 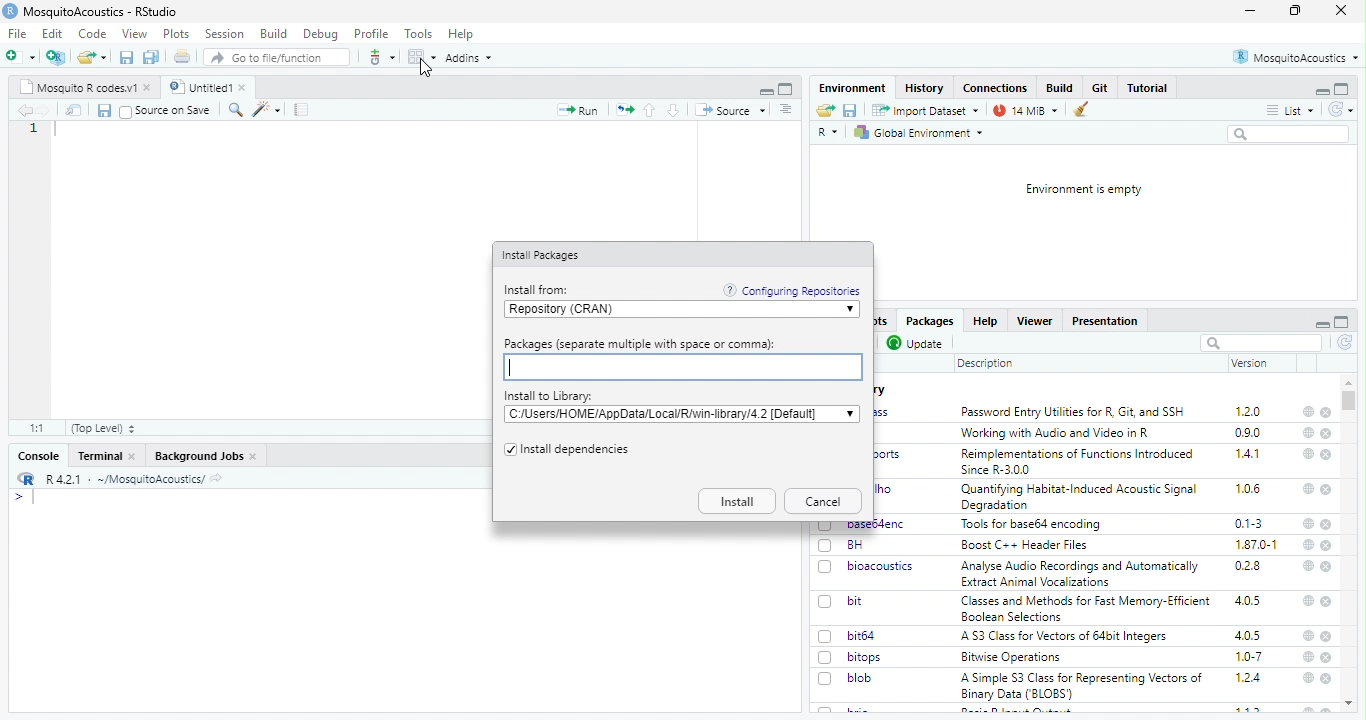 I want to click on 01-3, so click(x=1249, y=523).